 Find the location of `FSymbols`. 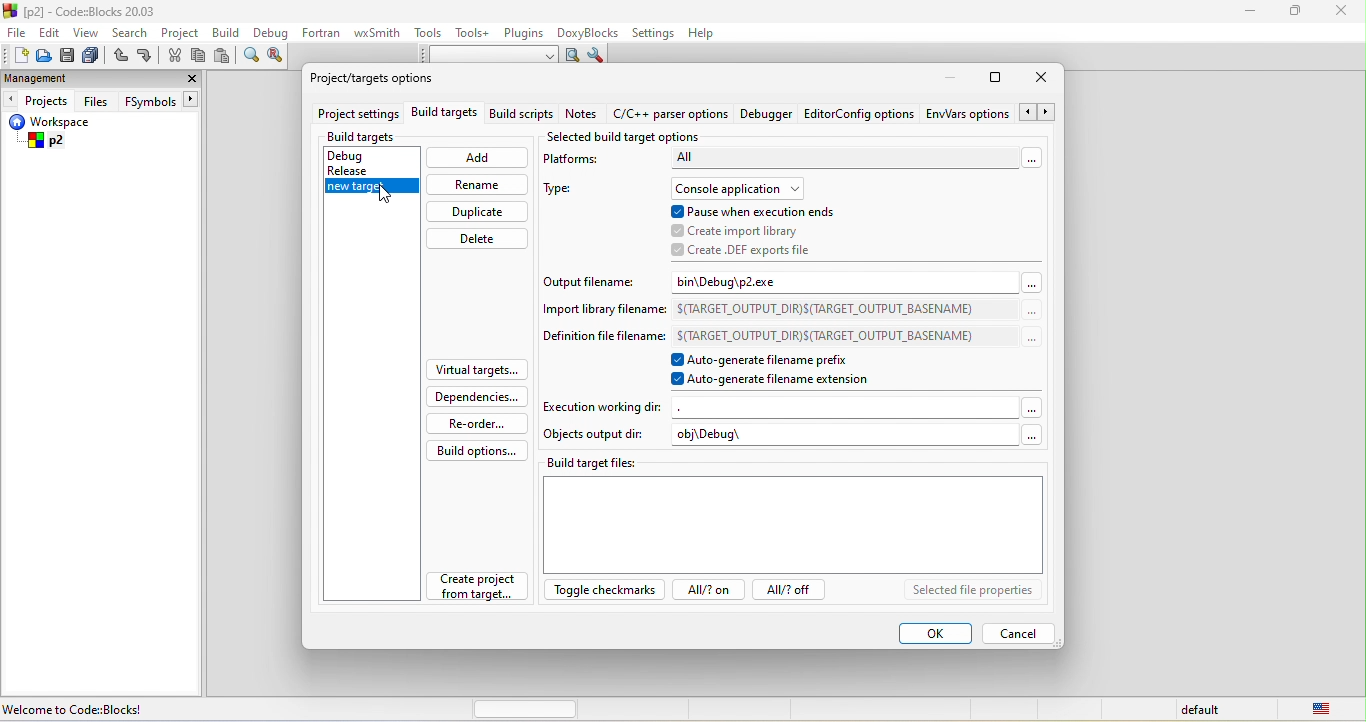

FSymbols is located at coordinates (163, 101).